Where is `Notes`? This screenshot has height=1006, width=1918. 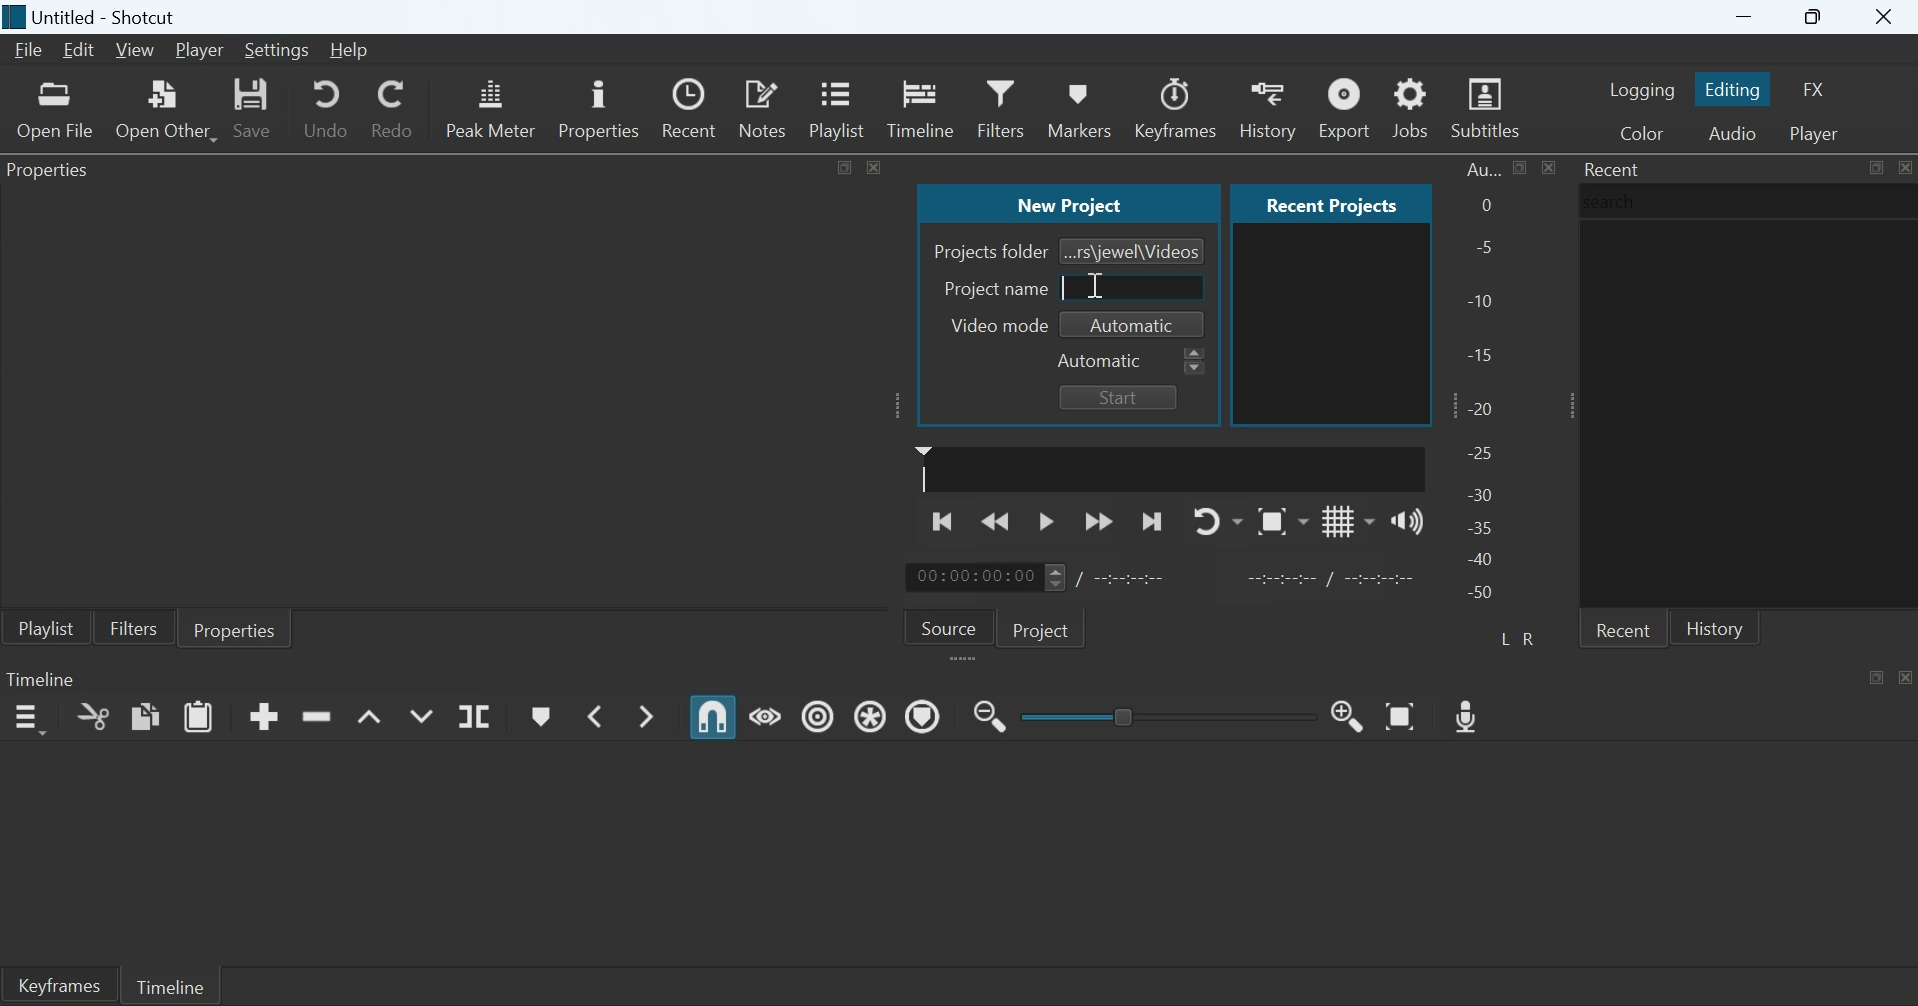
Notes is located at coordinates (765, 107).